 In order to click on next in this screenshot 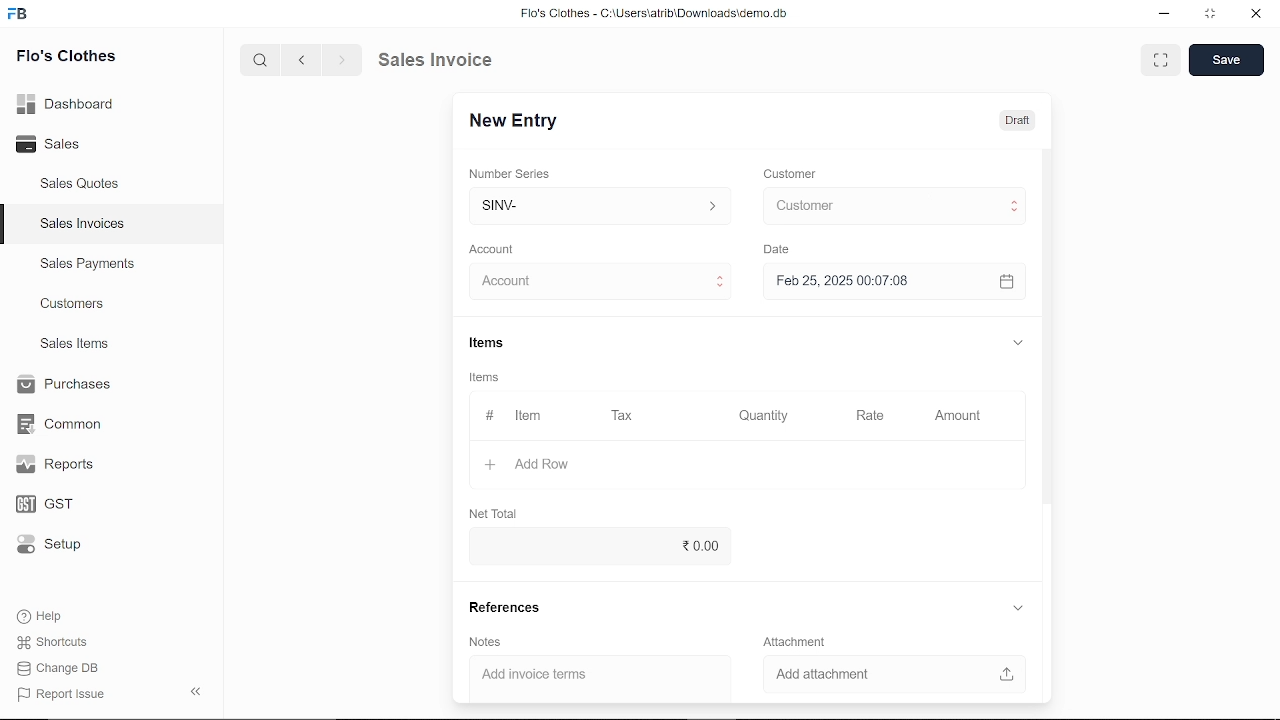, I will do `click(342, 60)`.